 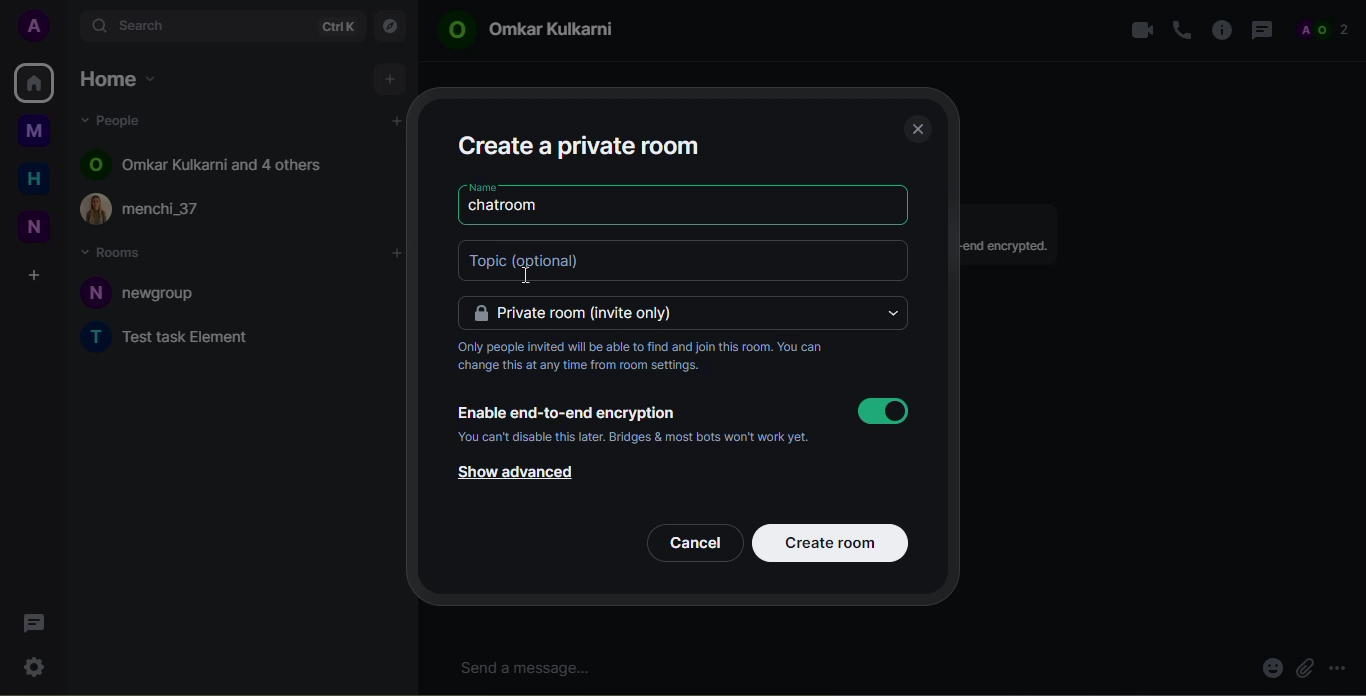 I want to click on (§) menchi_37, so click(x=154, y=208).